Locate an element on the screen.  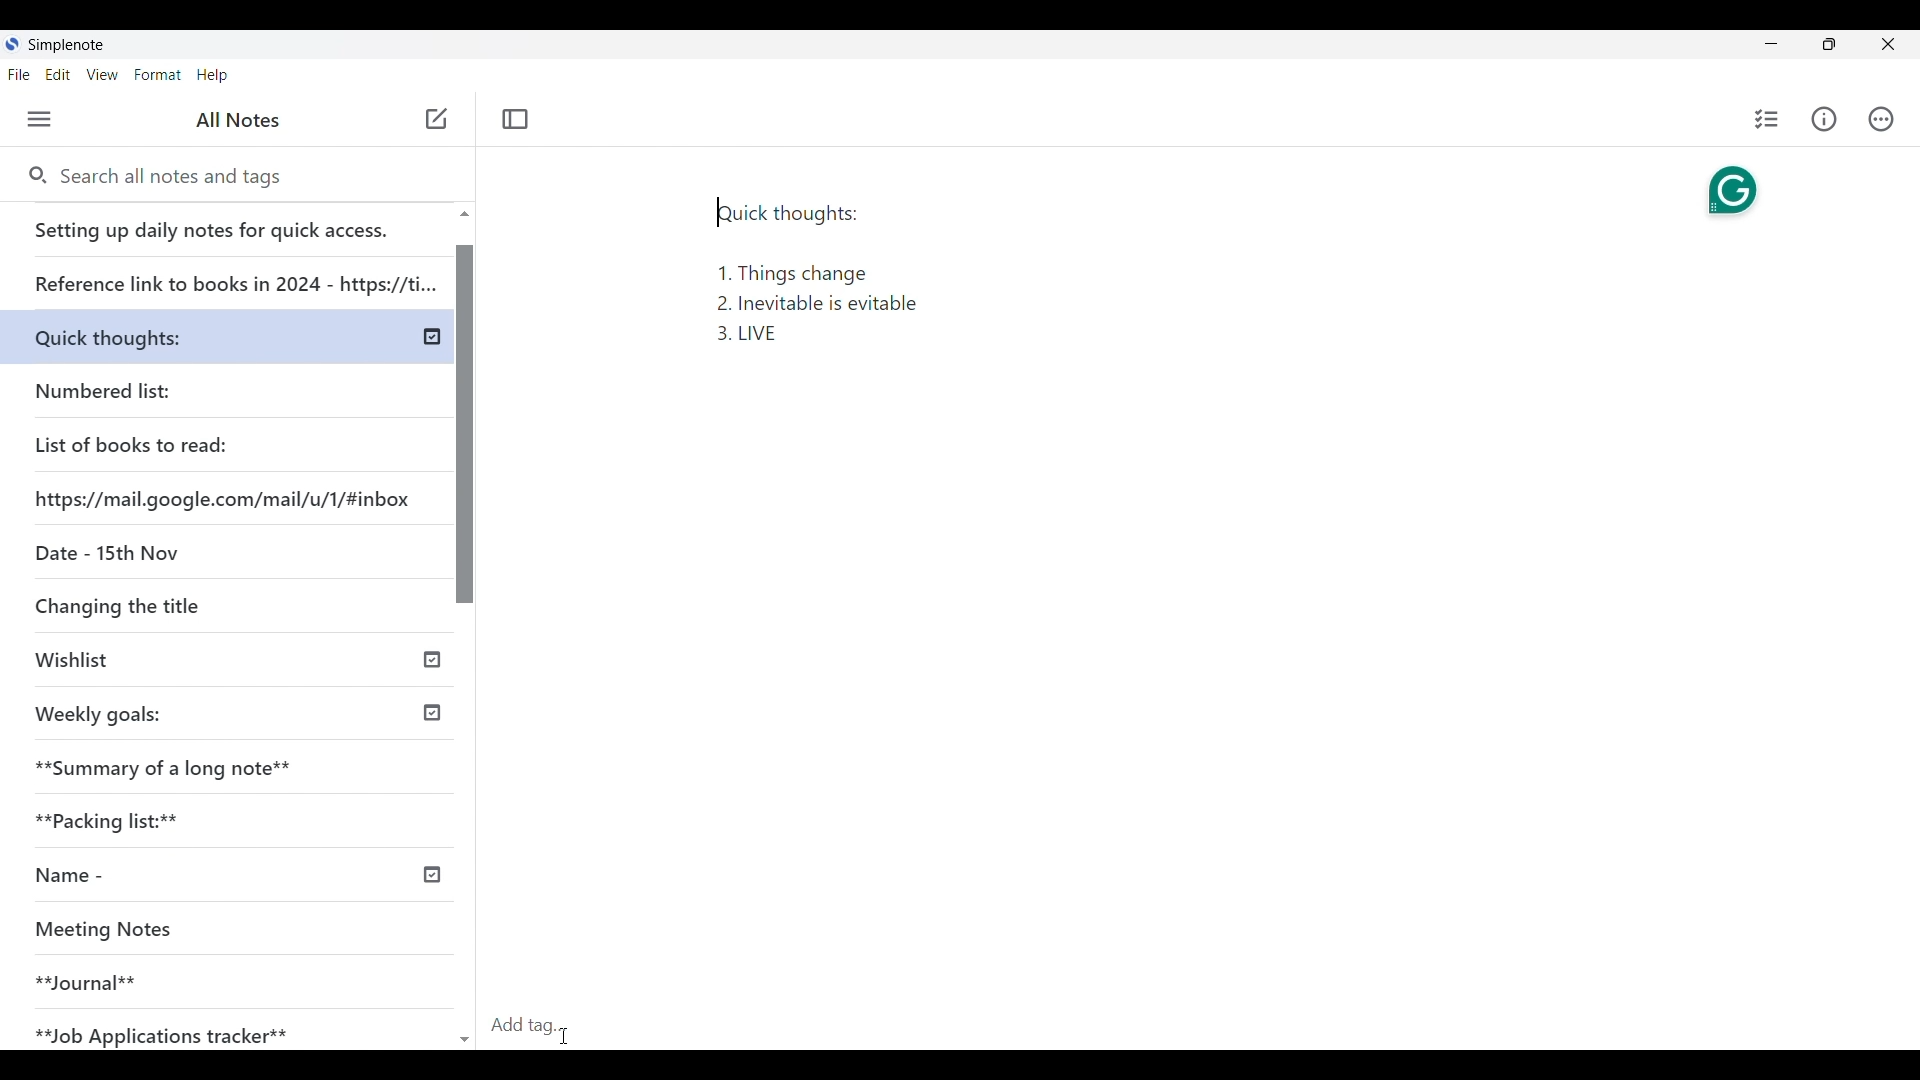
Software logo is located at coordinates (13, 44).